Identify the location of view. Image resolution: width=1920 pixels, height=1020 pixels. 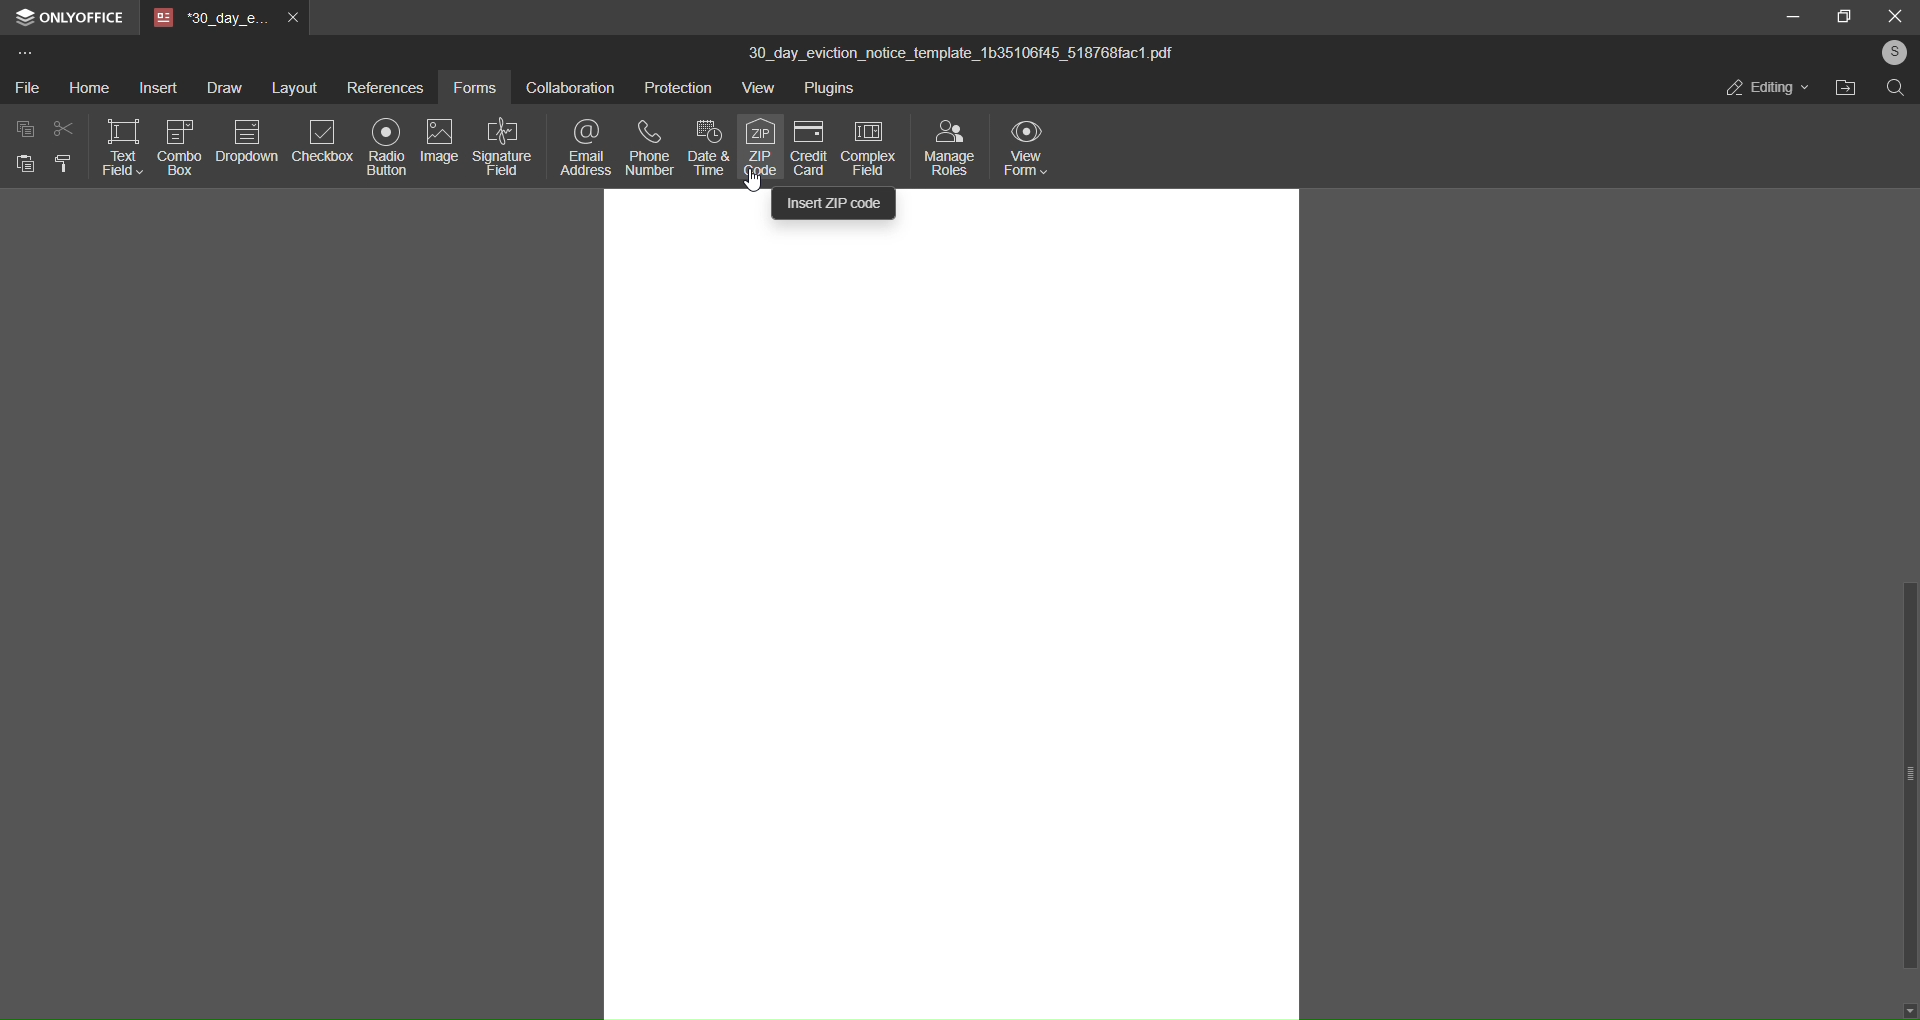
(759, 89).